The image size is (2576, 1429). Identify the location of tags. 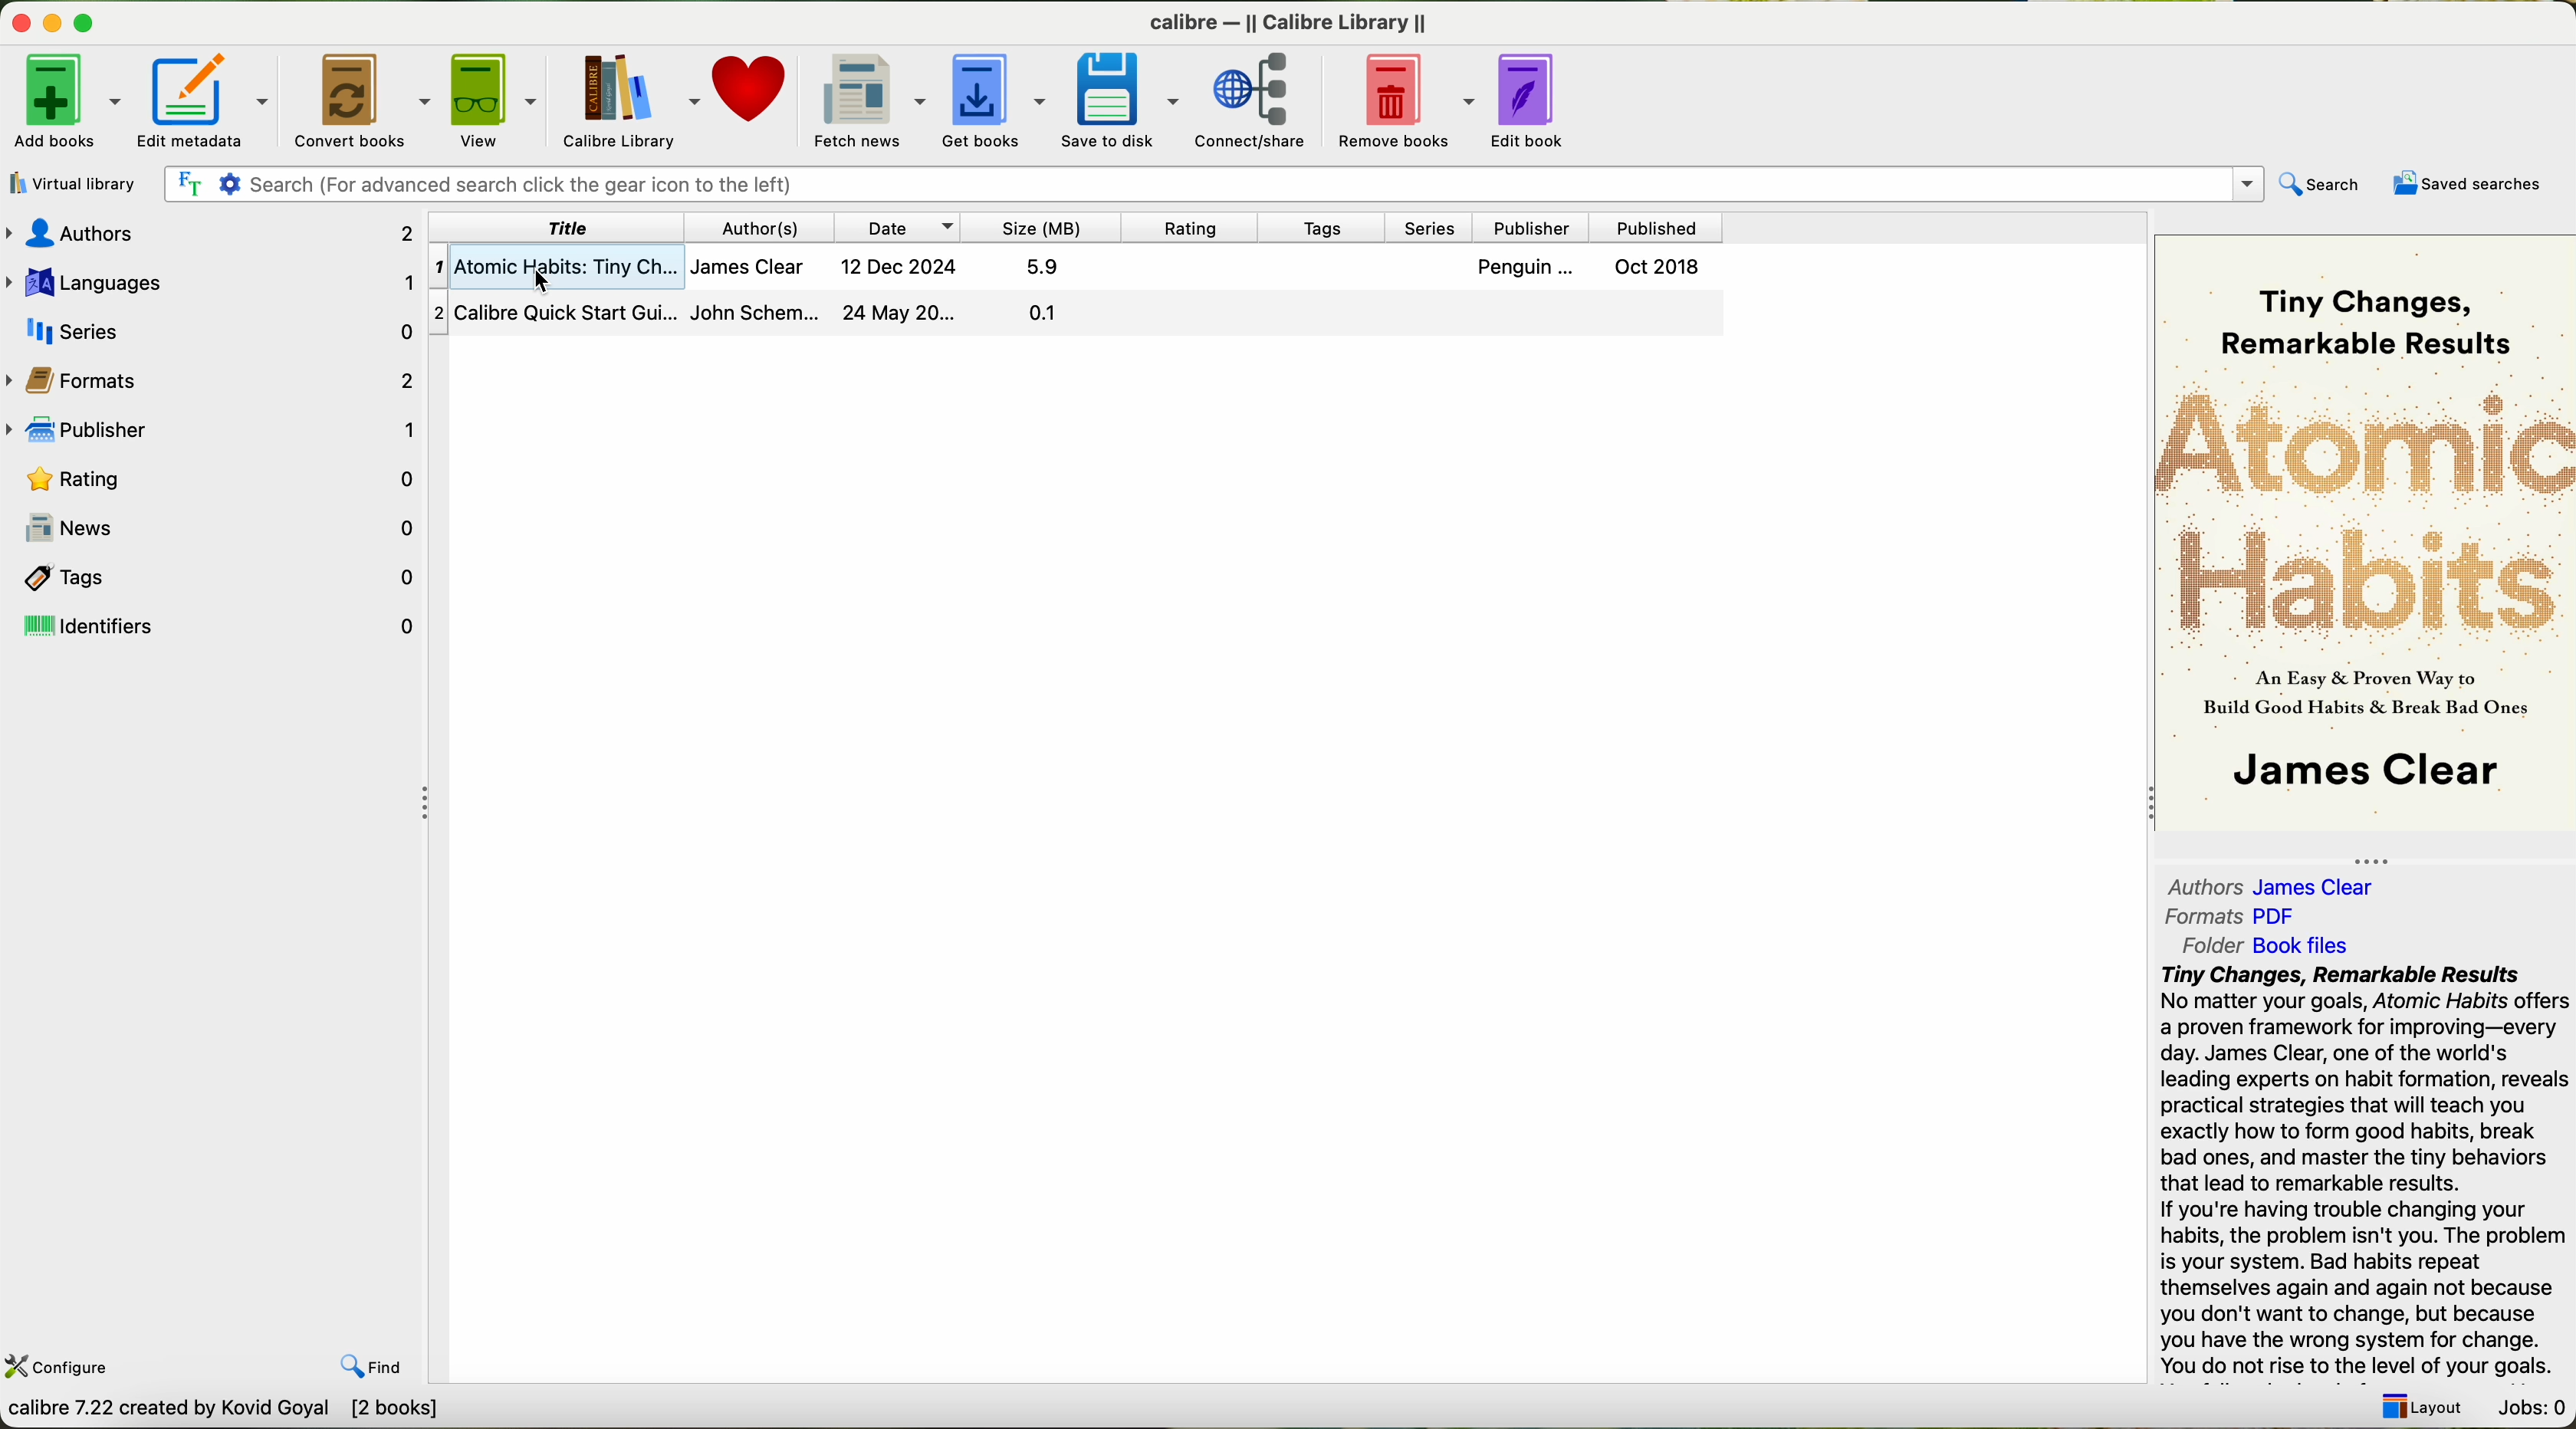
(216, 574).